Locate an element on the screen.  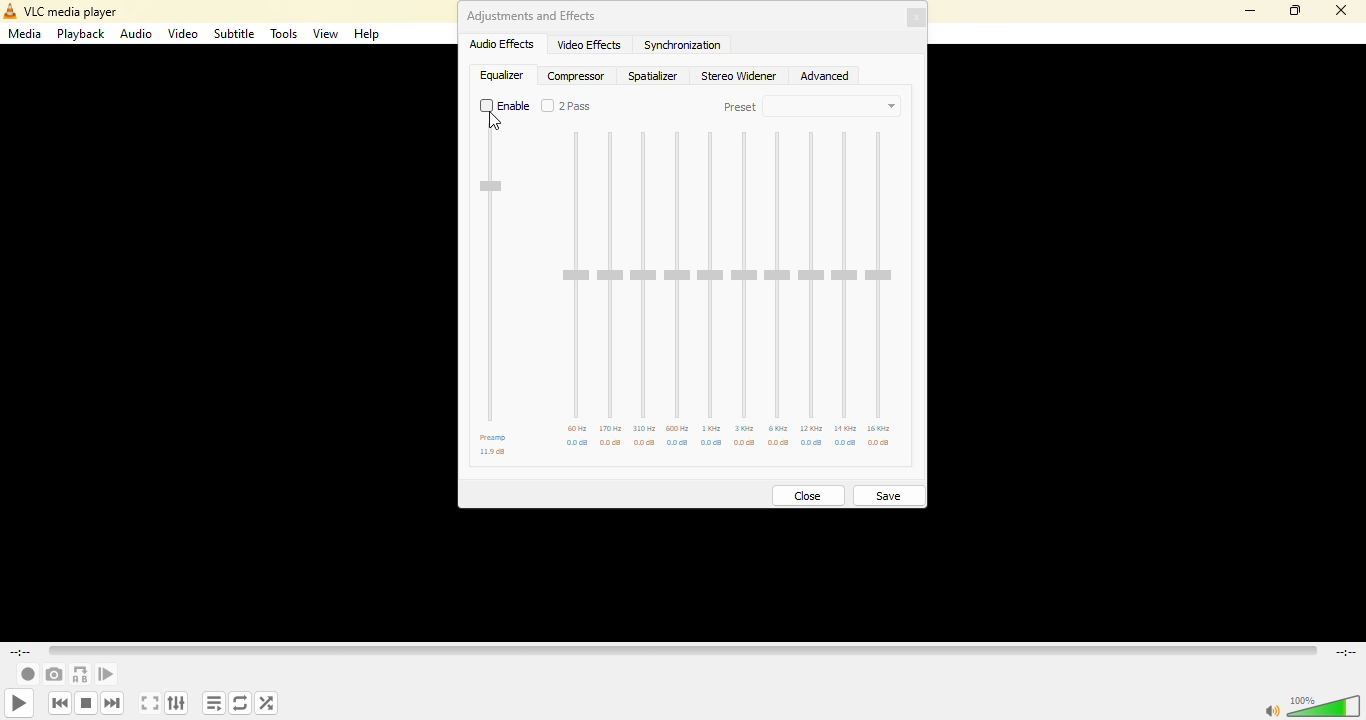
adjustor is located at coordinates (883, 276).